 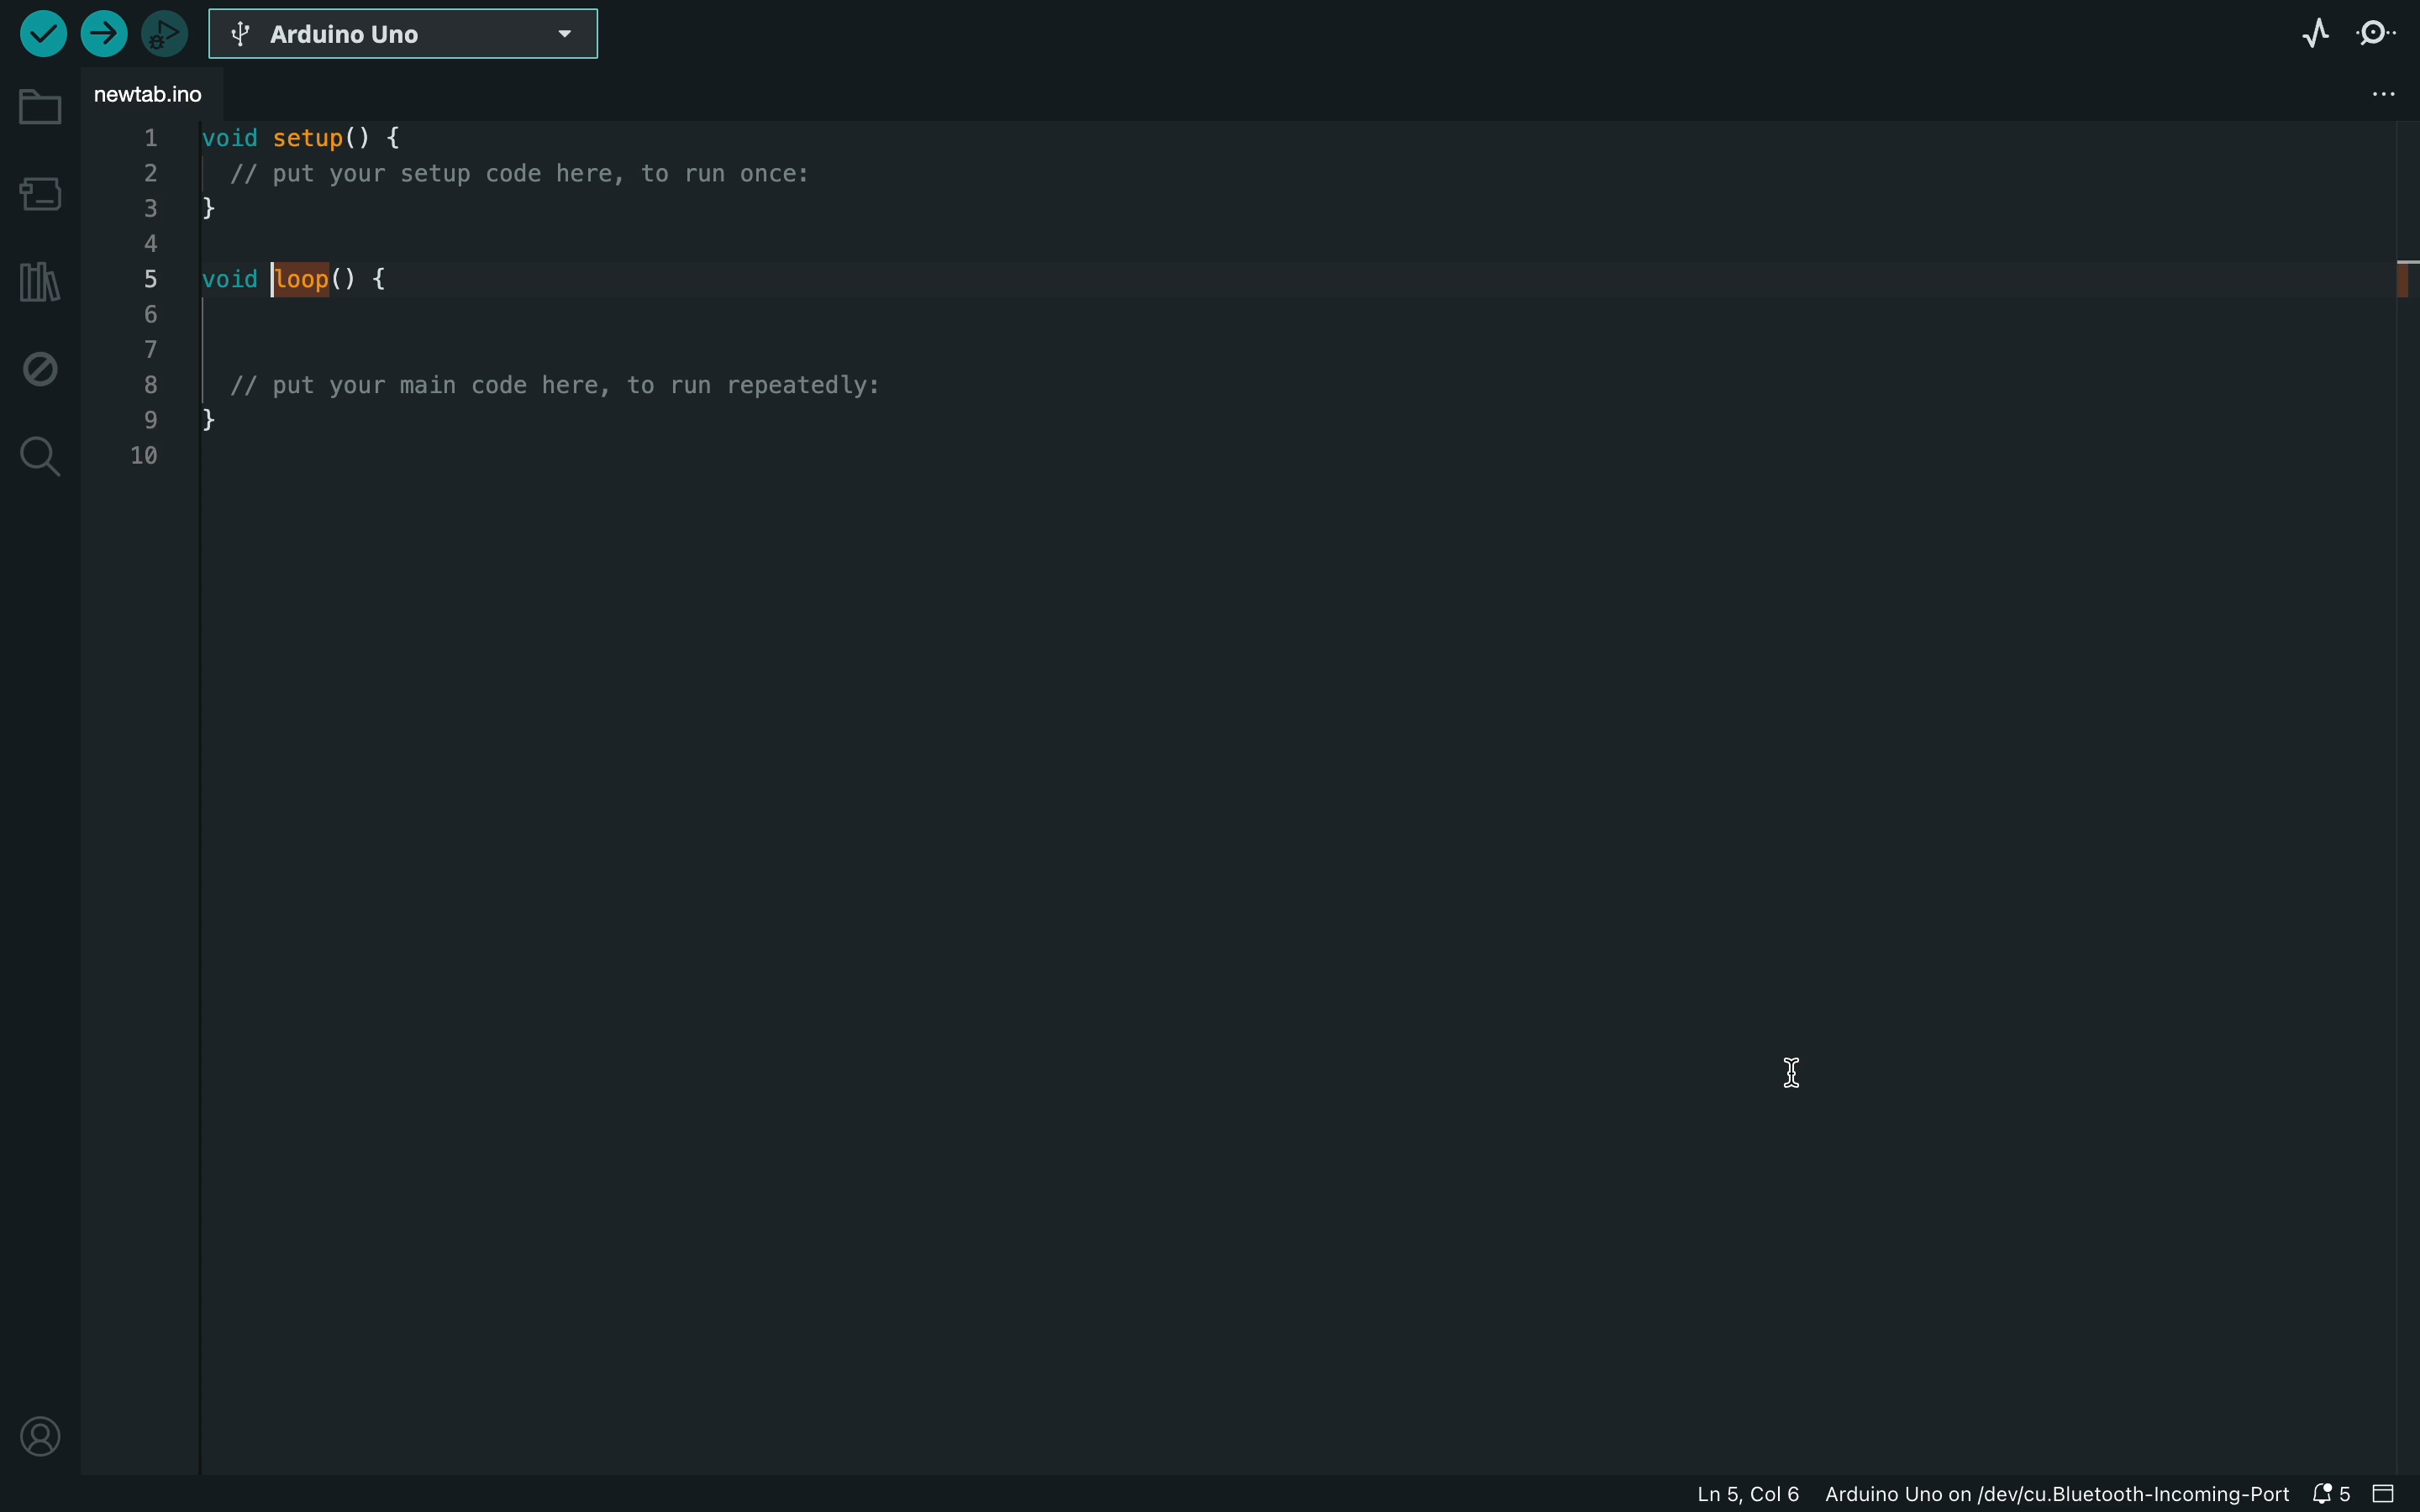 What do you see at coordinates (1799, 1071) in the screenshot?
I see `cursor` at bounding box center [1799, 1071].